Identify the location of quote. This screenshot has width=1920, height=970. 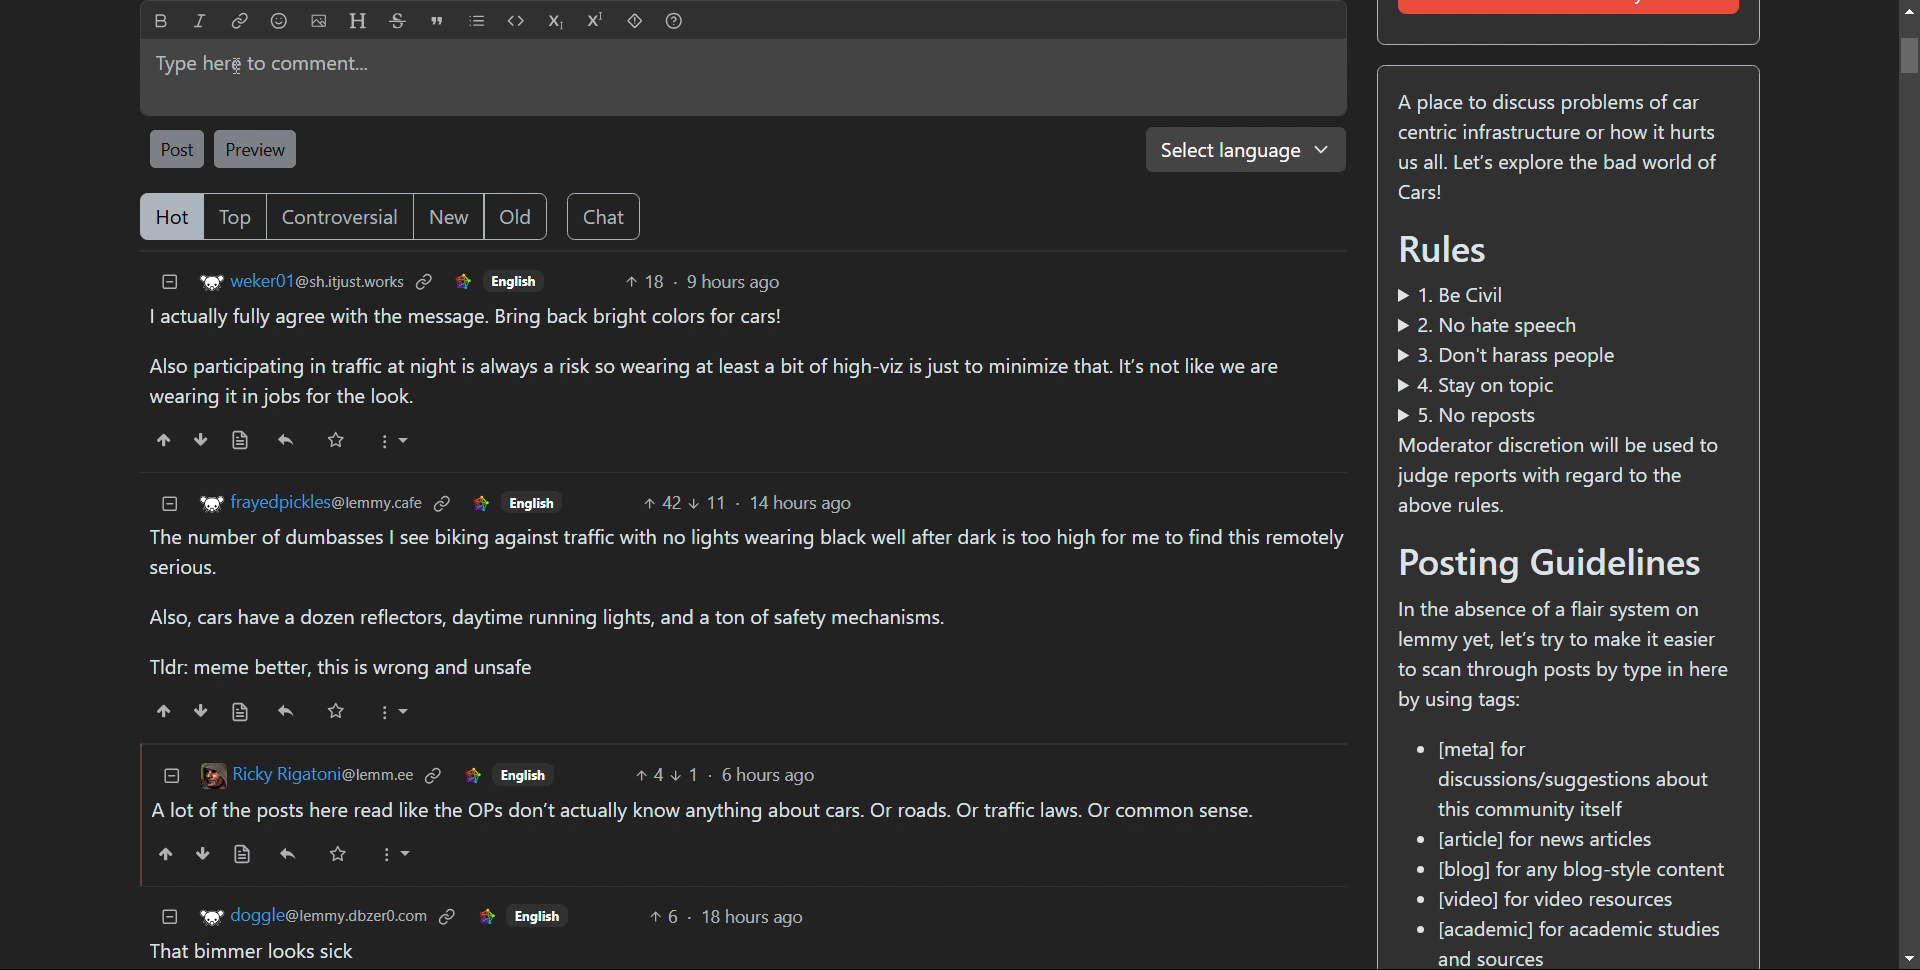
(438, 21).